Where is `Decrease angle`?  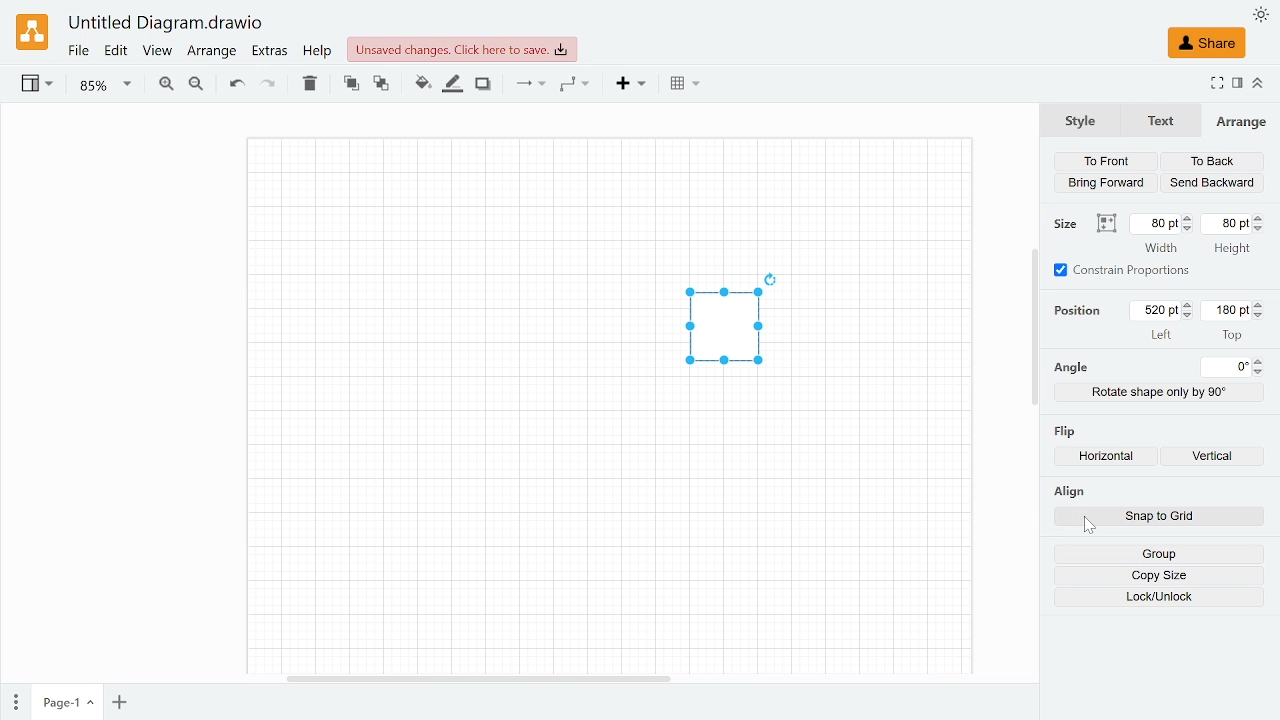
Decrease angle is located at coordinates (1261, 372).